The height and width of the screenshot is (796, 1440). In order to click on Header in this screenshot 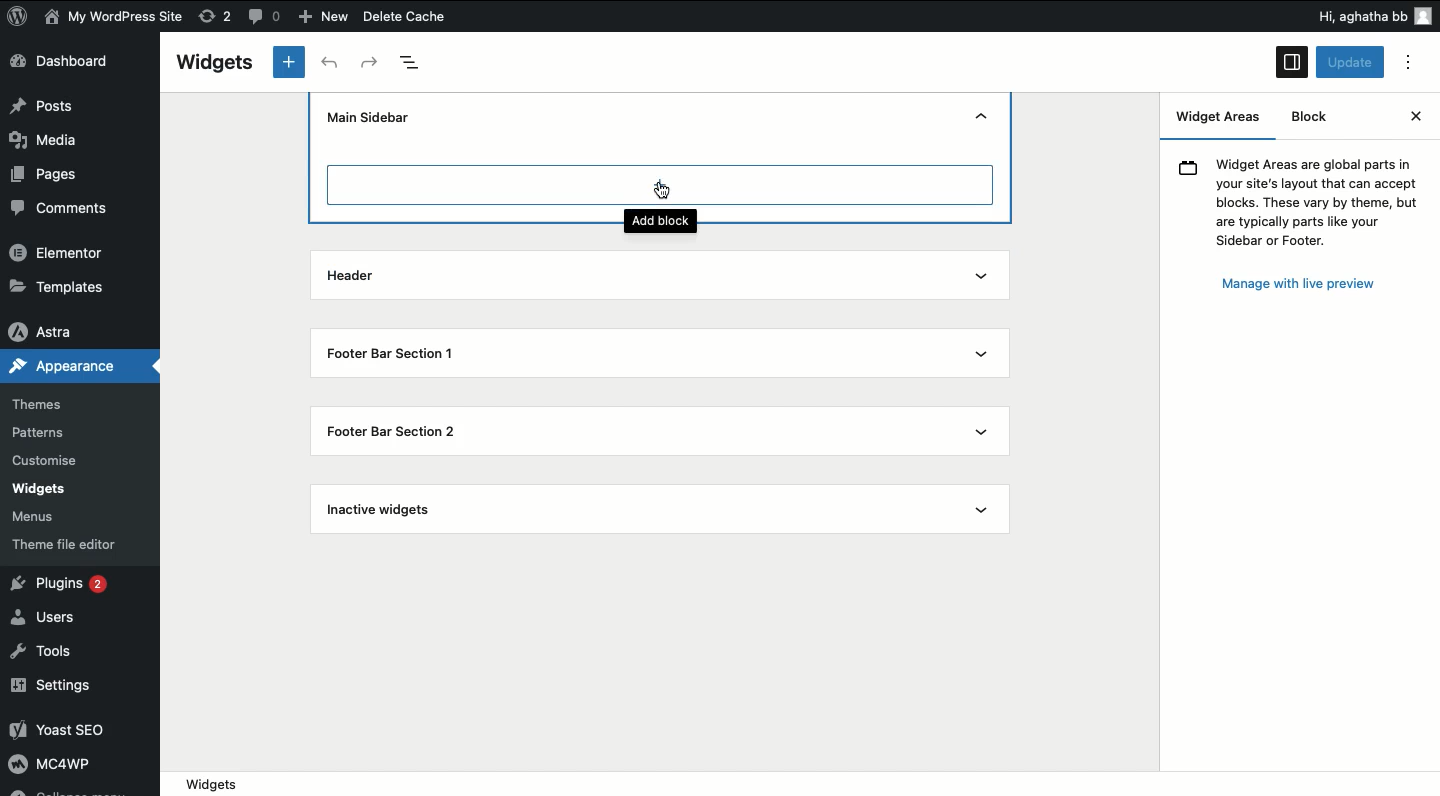, I will do `click(350, 276)`.